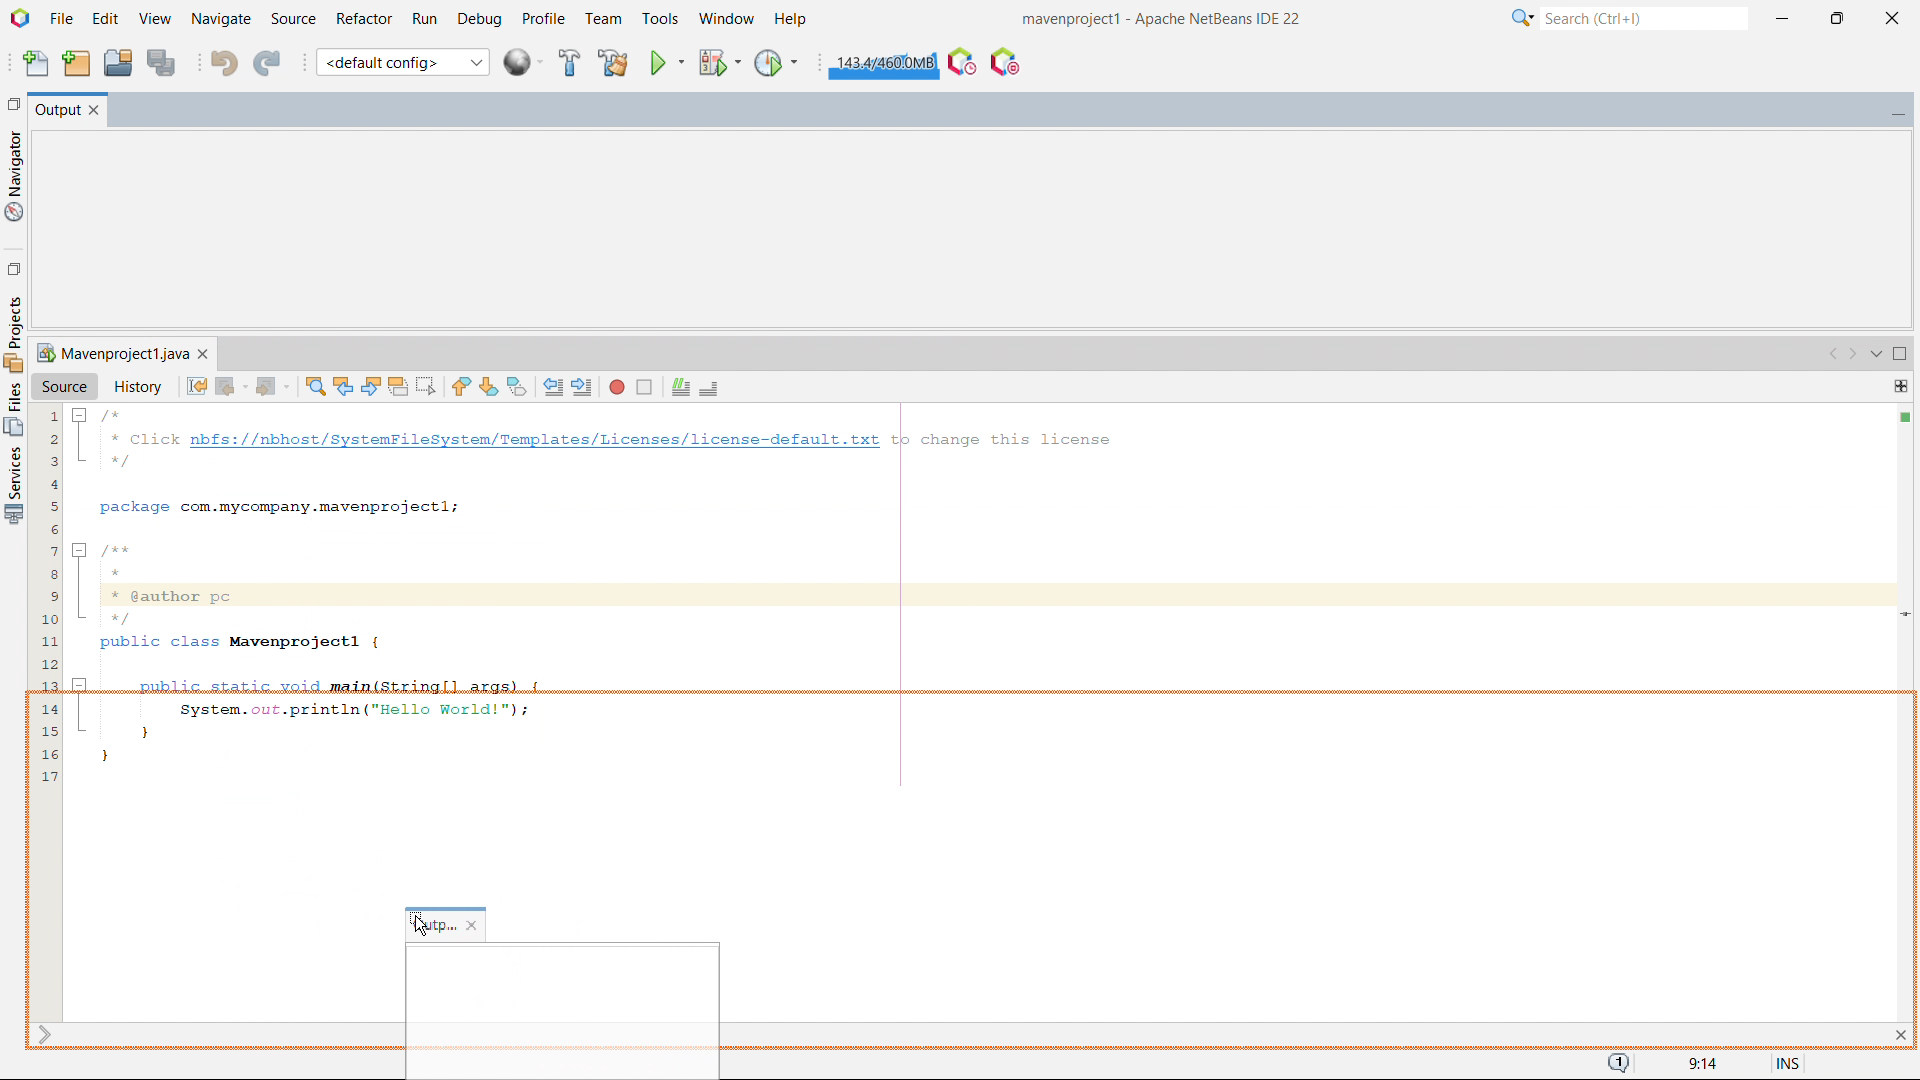  What do you see at coordinates (1899, 1034) in the screenshot?
I see `close` at bounding box center [1899, 1034].